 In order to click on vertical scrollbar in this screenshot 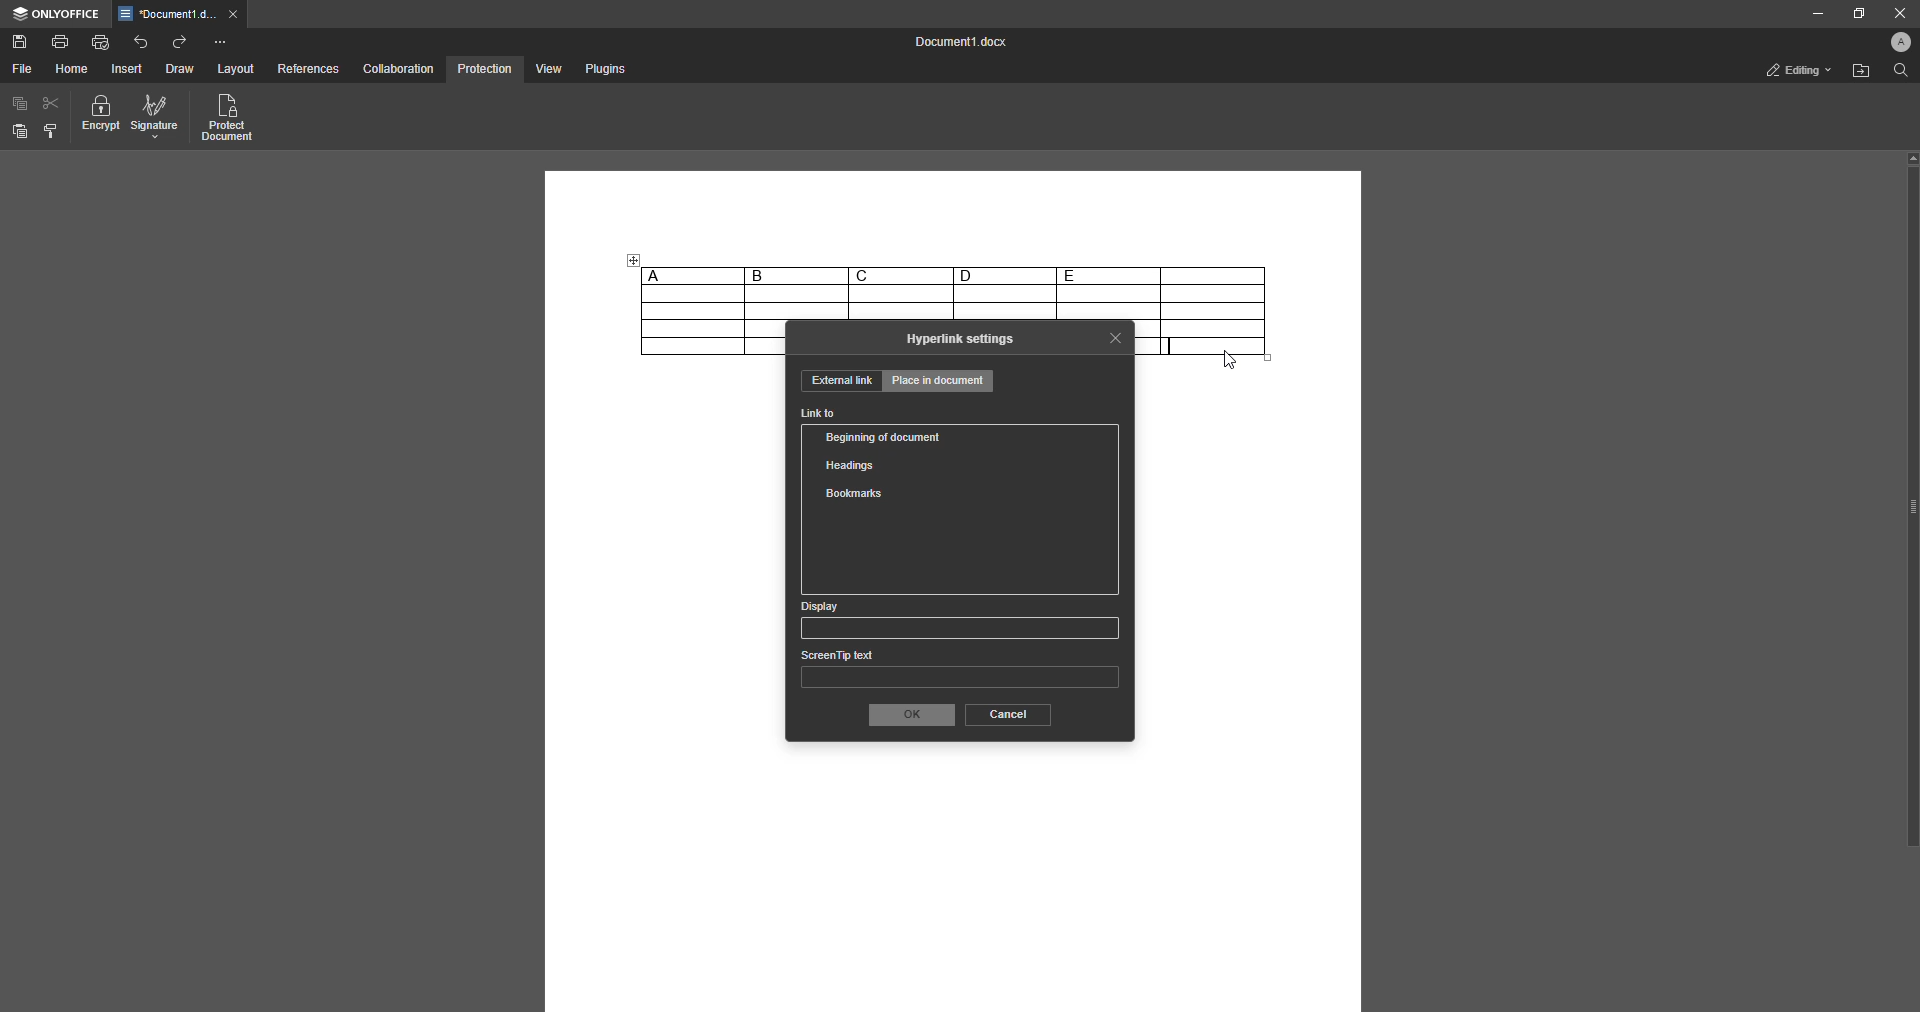, I will do `click(1911, 499)`.